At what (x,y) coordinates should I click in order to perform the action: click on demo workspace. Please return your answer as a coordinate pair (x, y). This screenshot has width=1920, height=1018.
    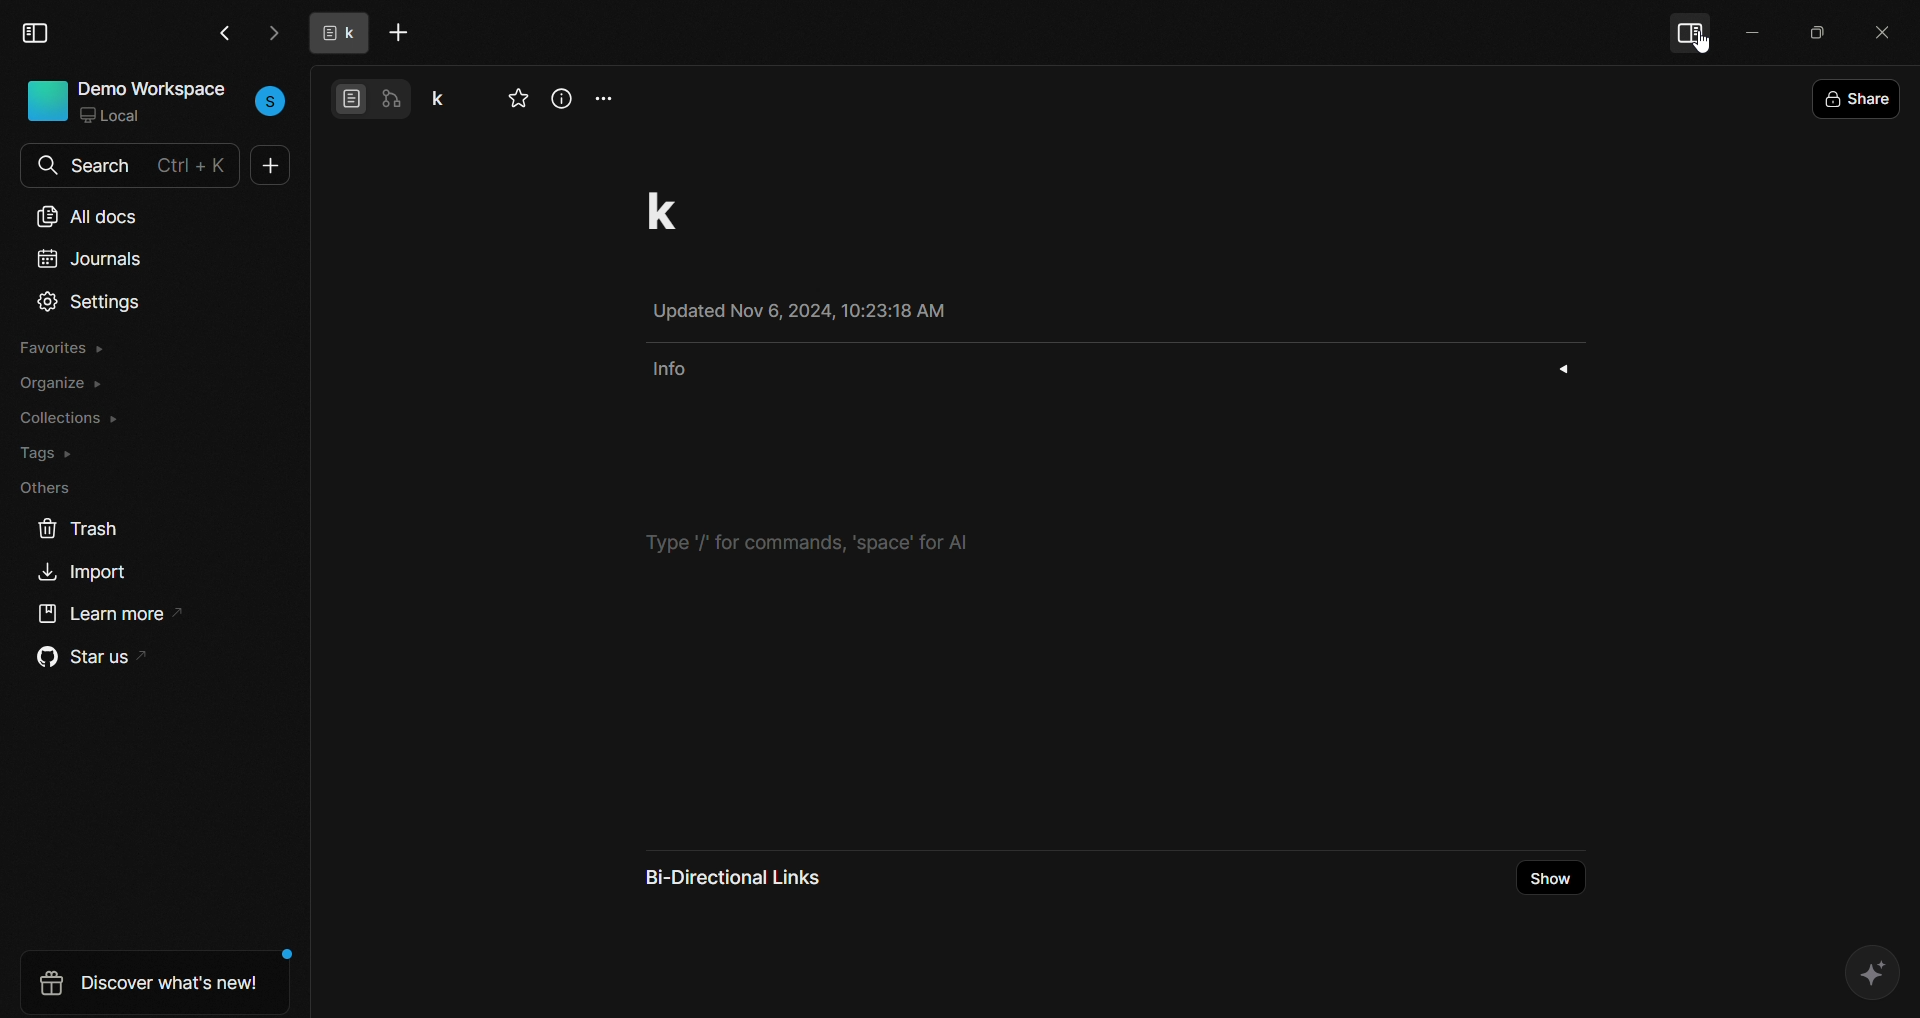
    Looking at the image, I should click on (155, 89).